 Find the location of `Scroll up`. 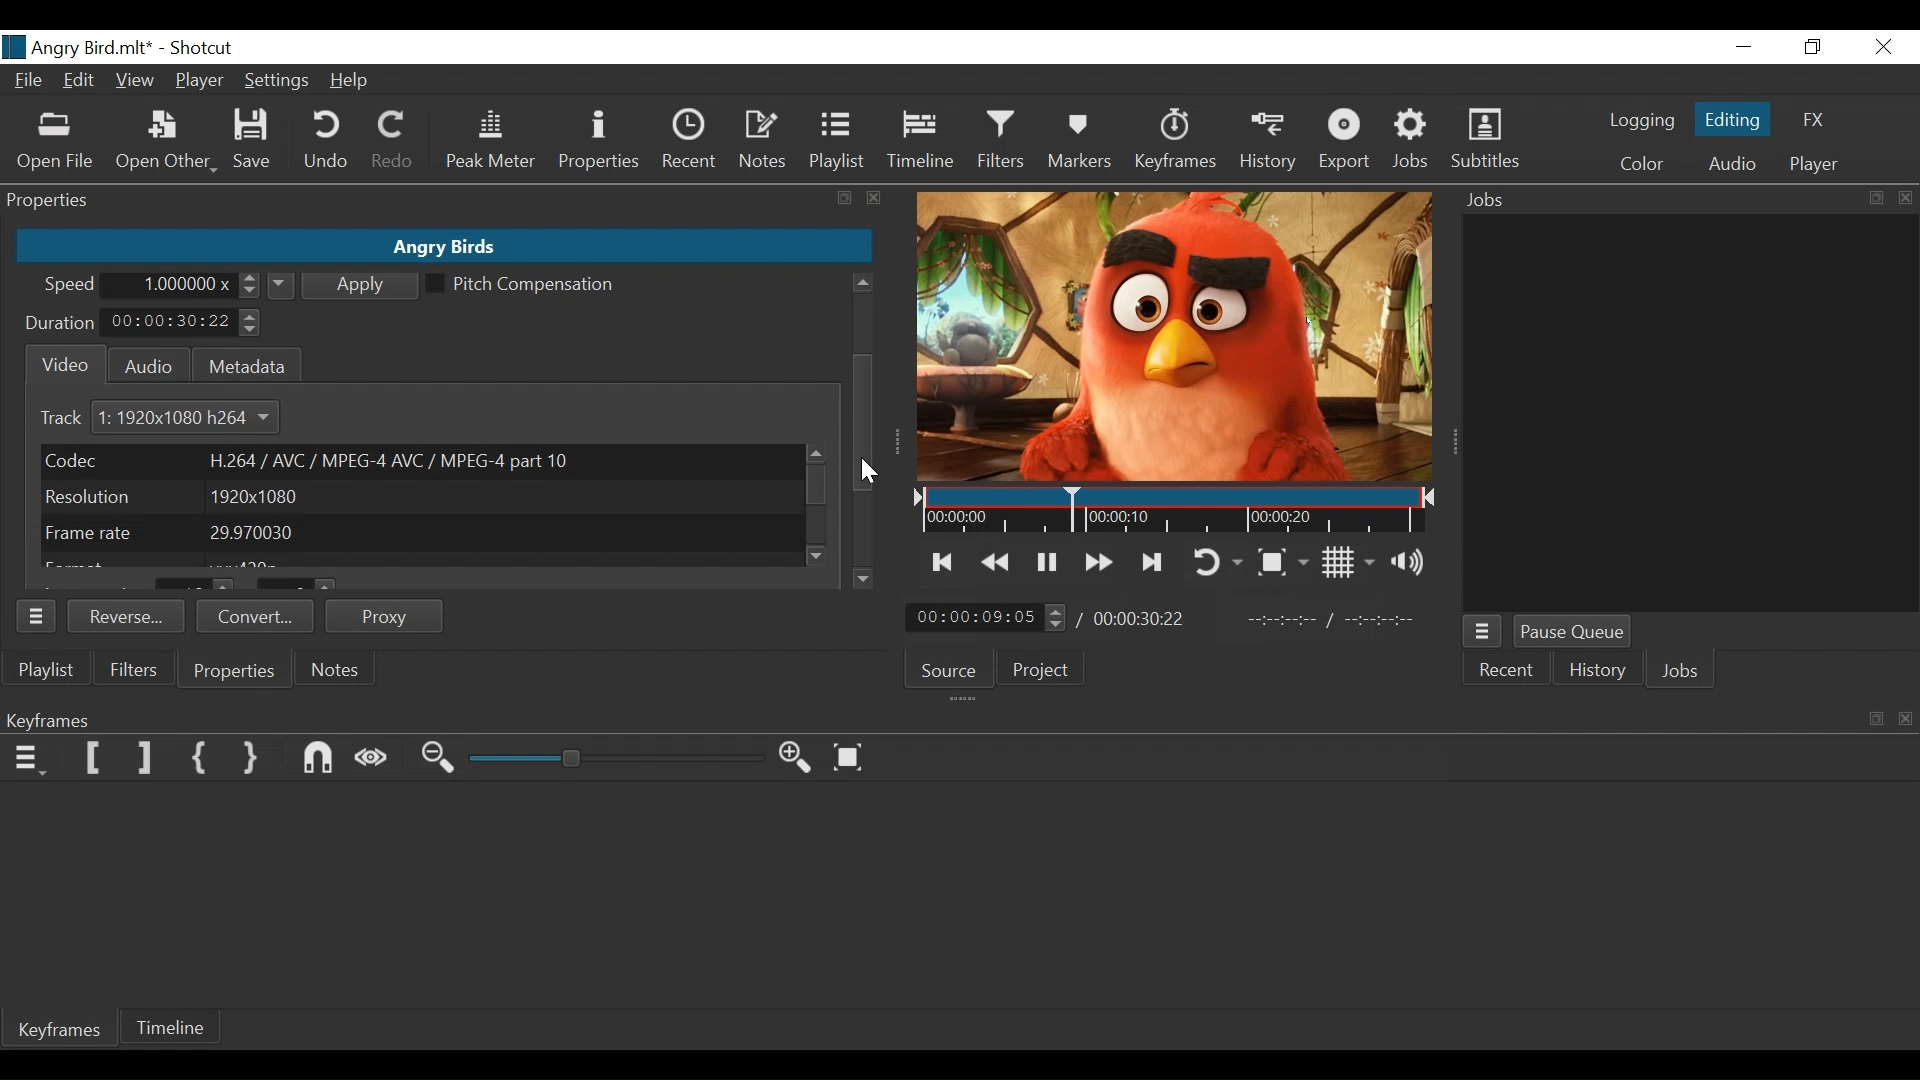

Scroll up is located at coordinates (862, 283).